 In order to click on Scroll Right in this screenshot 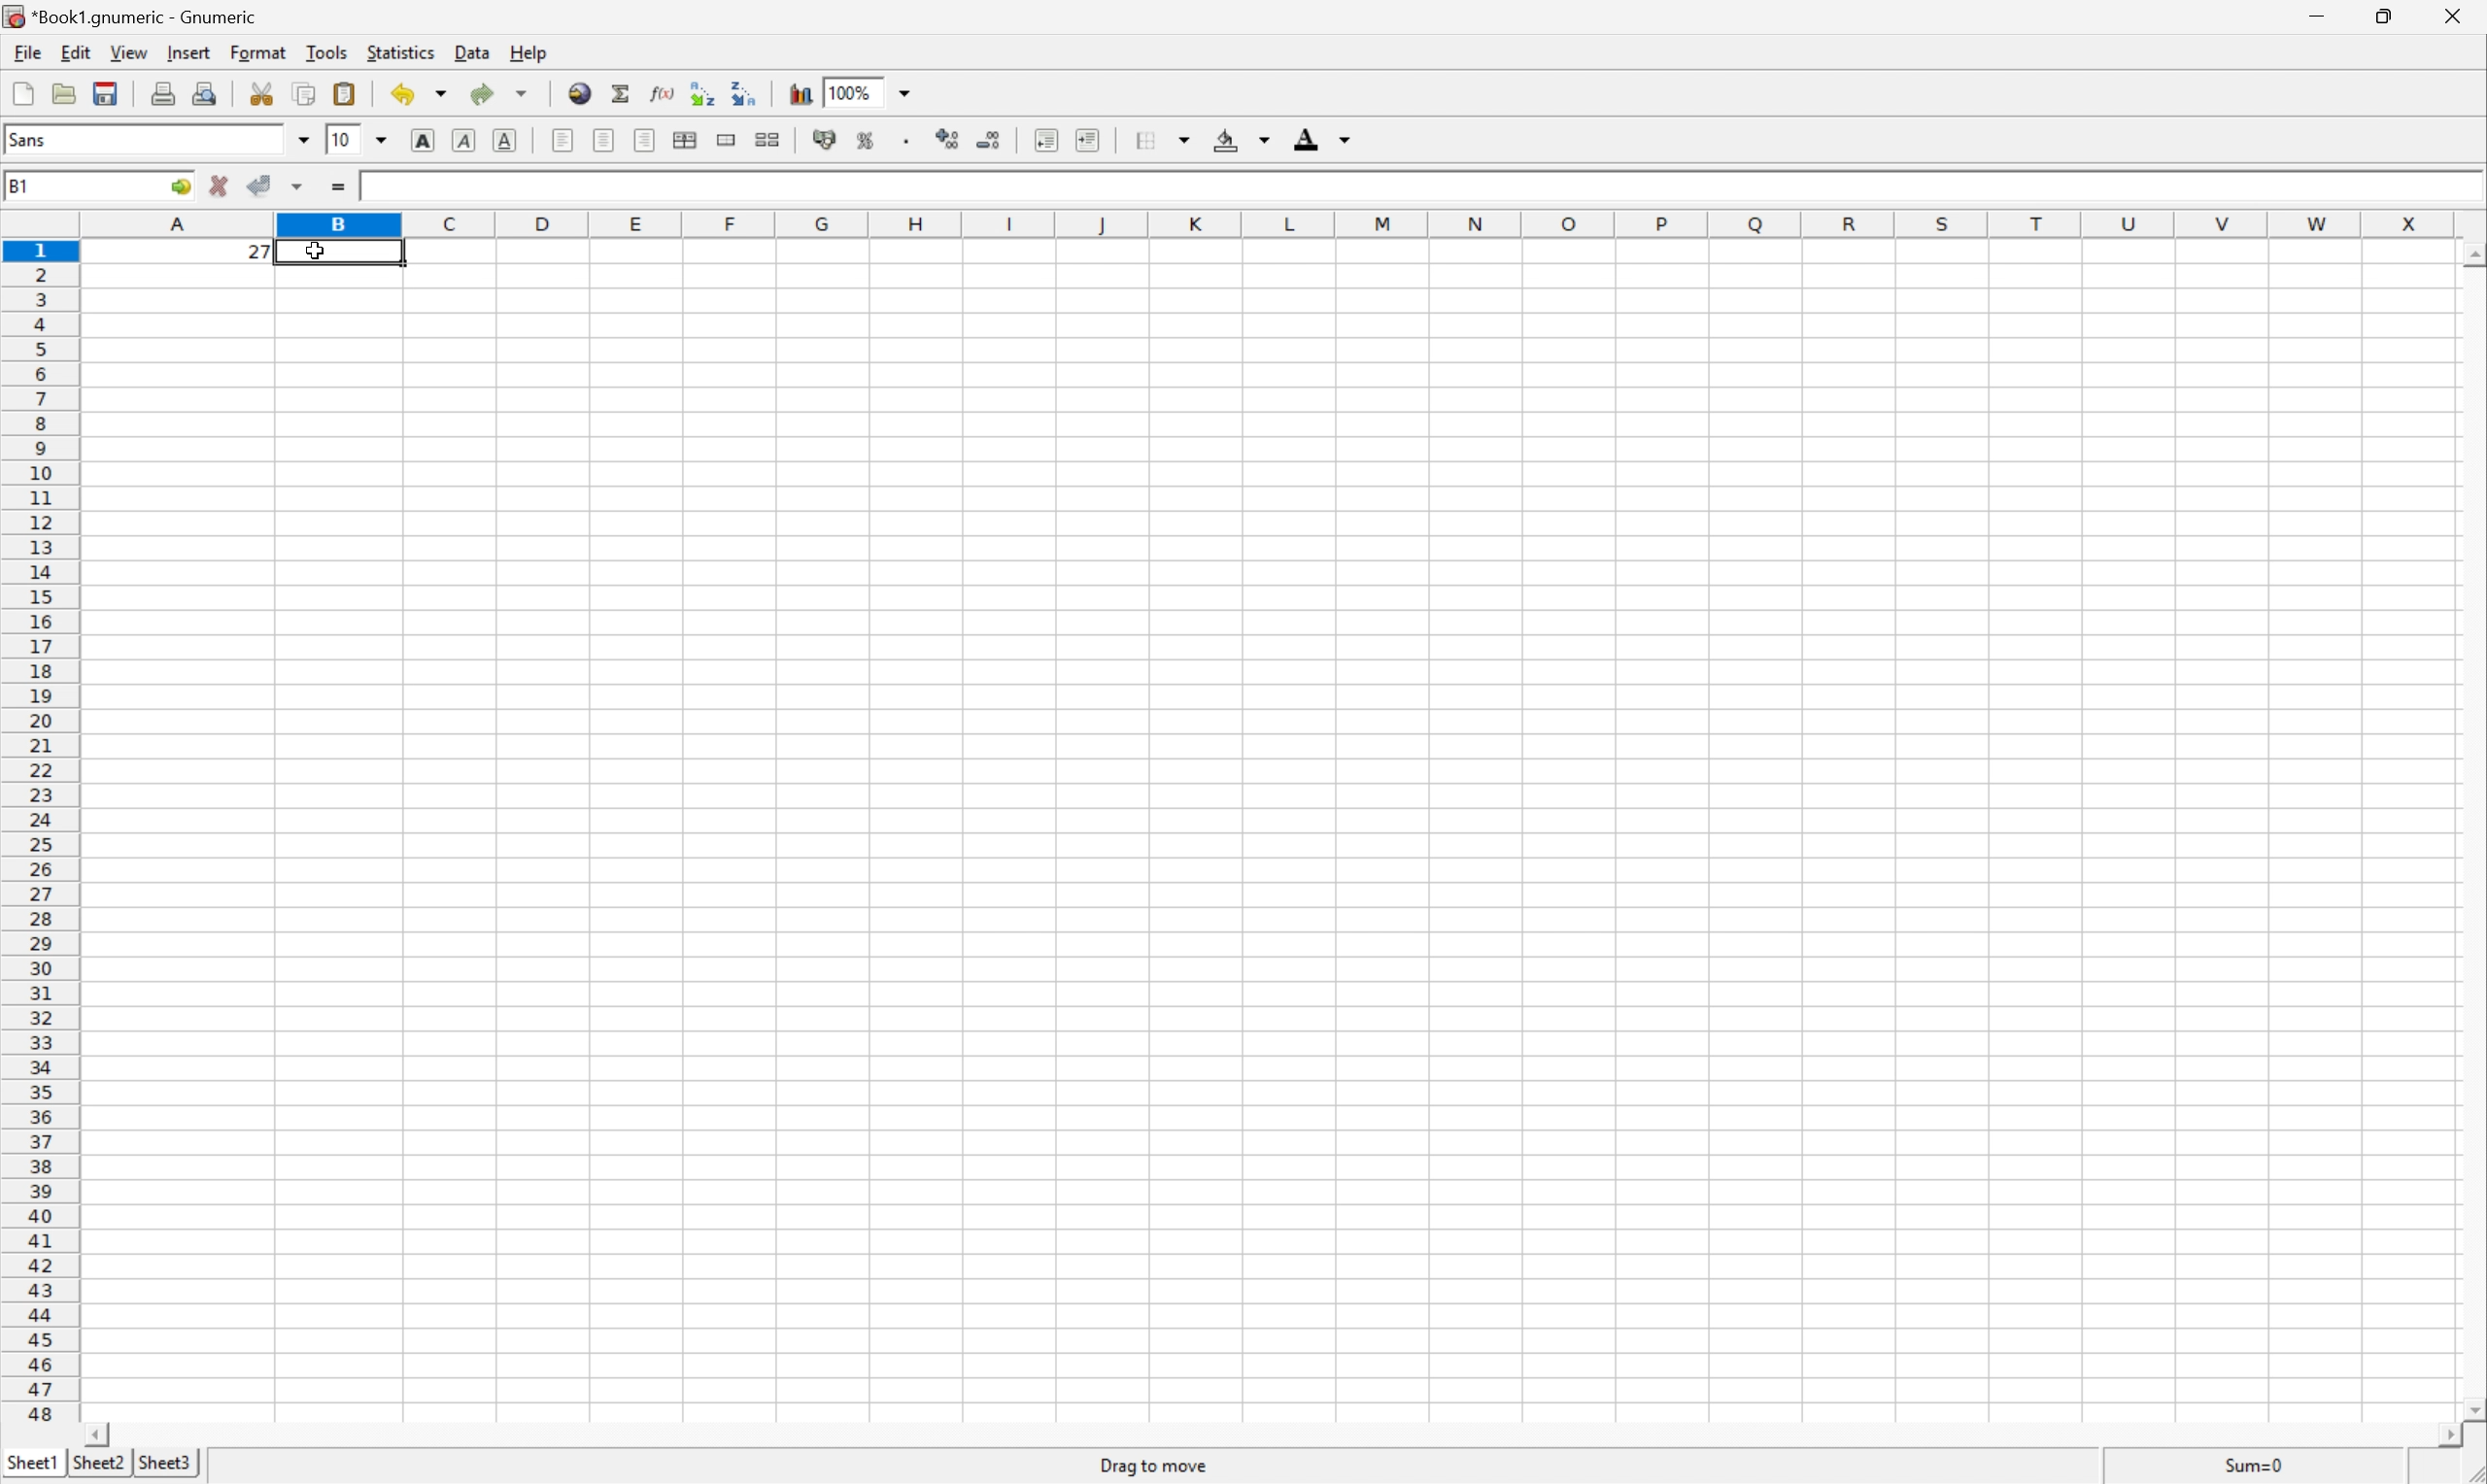, I will do `click(2439, 1431)`.